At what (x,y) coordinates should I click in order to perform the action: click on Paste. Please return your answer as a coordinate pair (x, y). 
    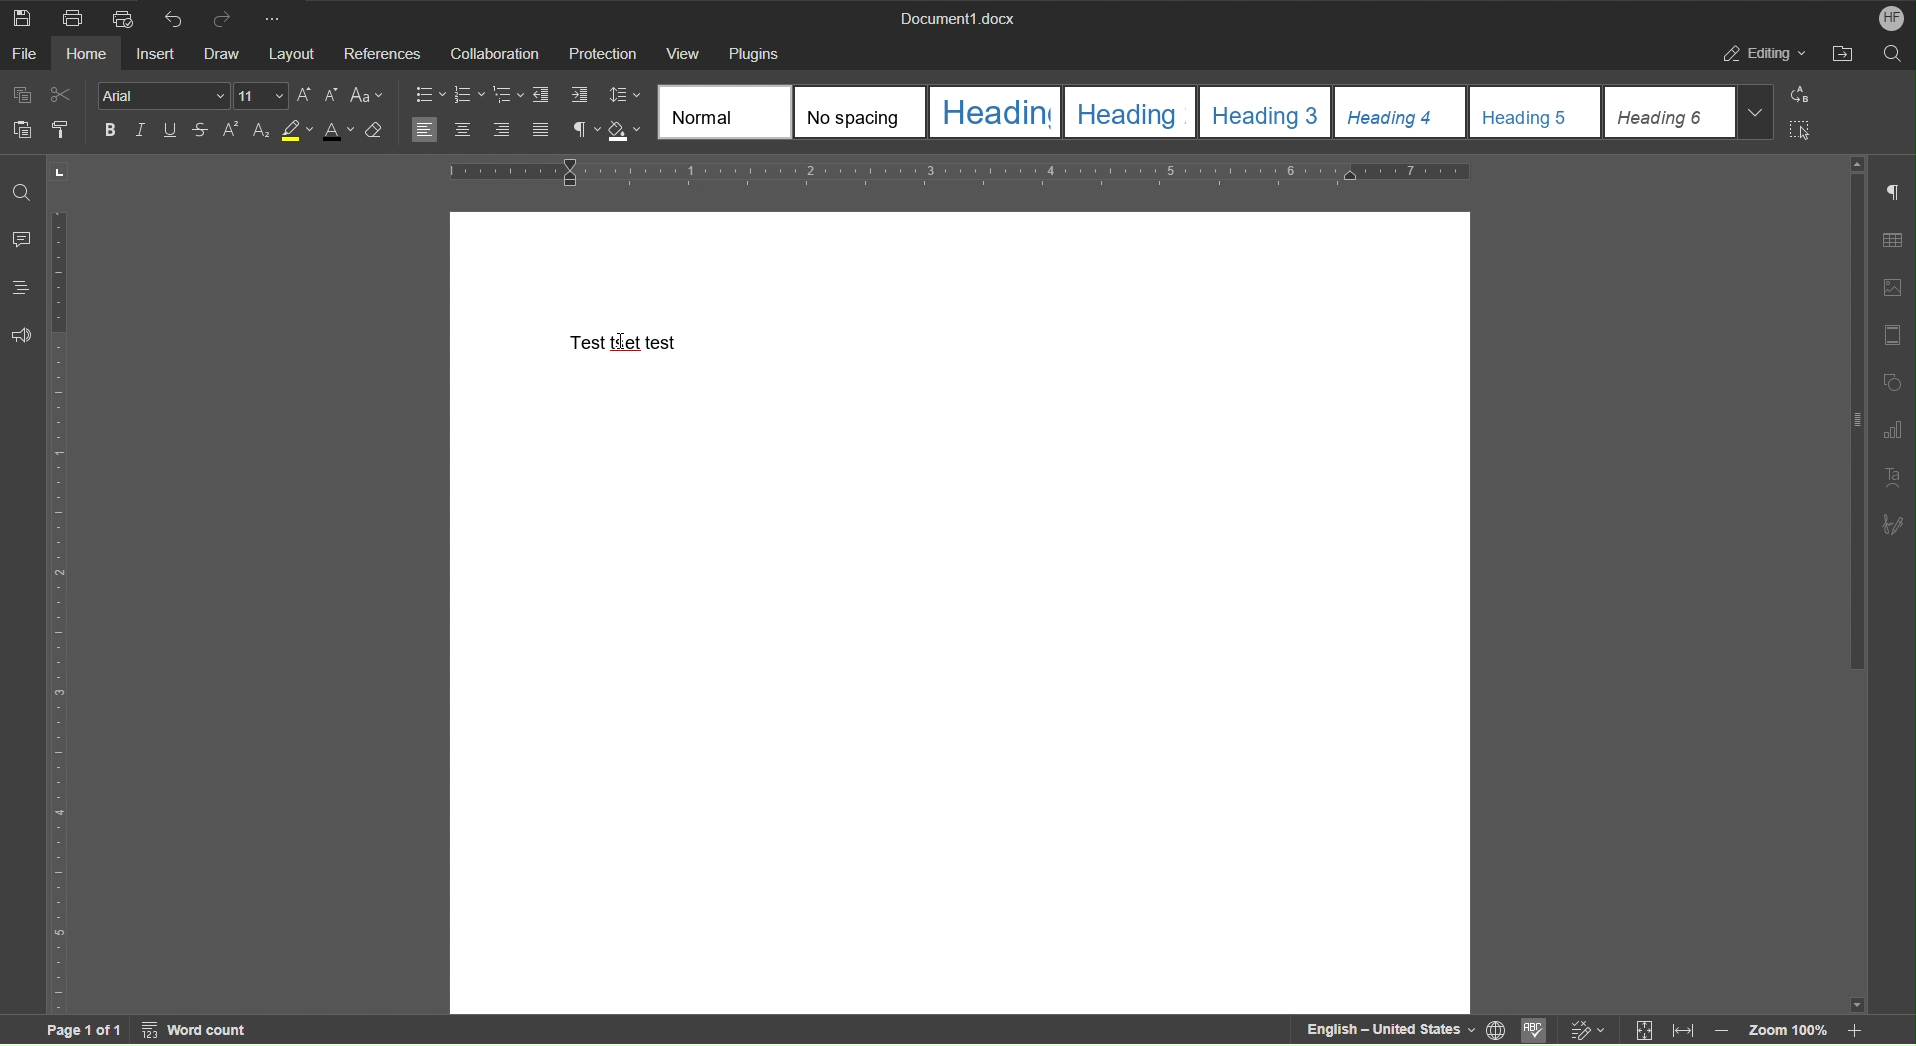
    Looking at the image, I should click on (18, 128).